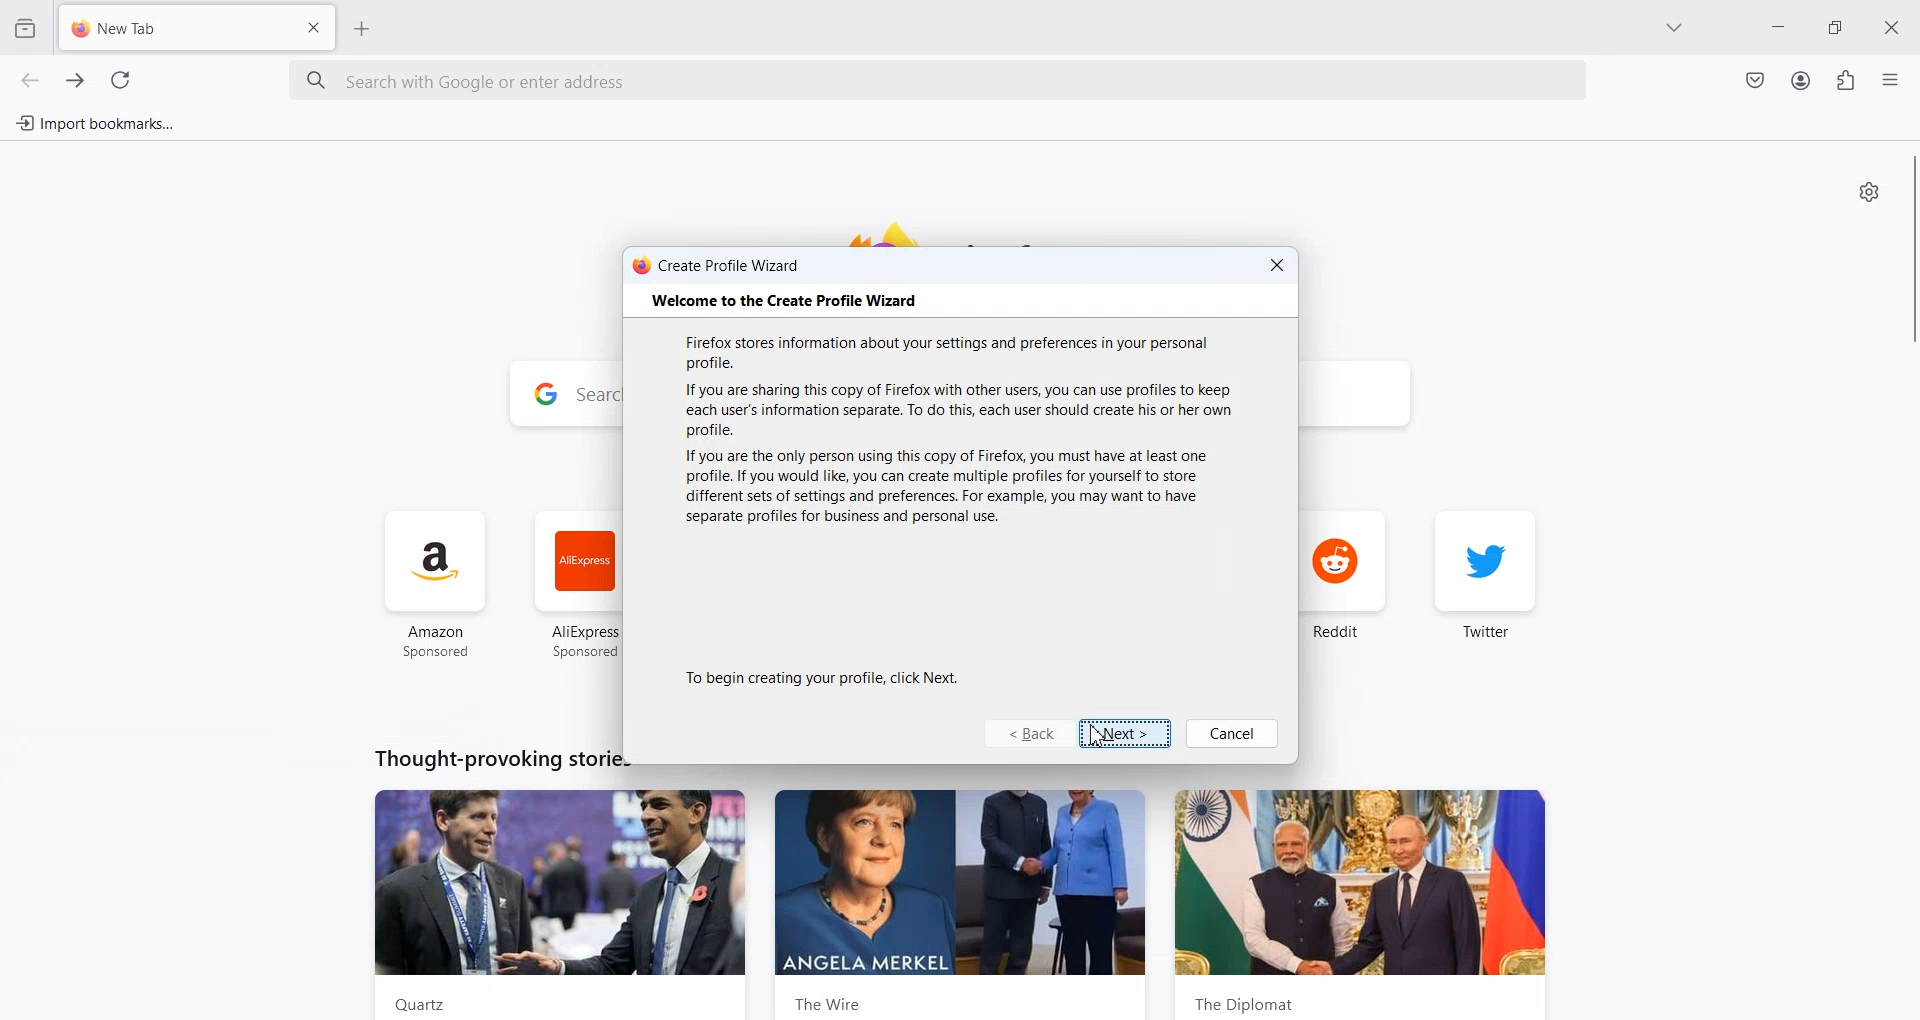 The image size is (1920, 1020). I want to click on create profile wizard, so click(713, 267).